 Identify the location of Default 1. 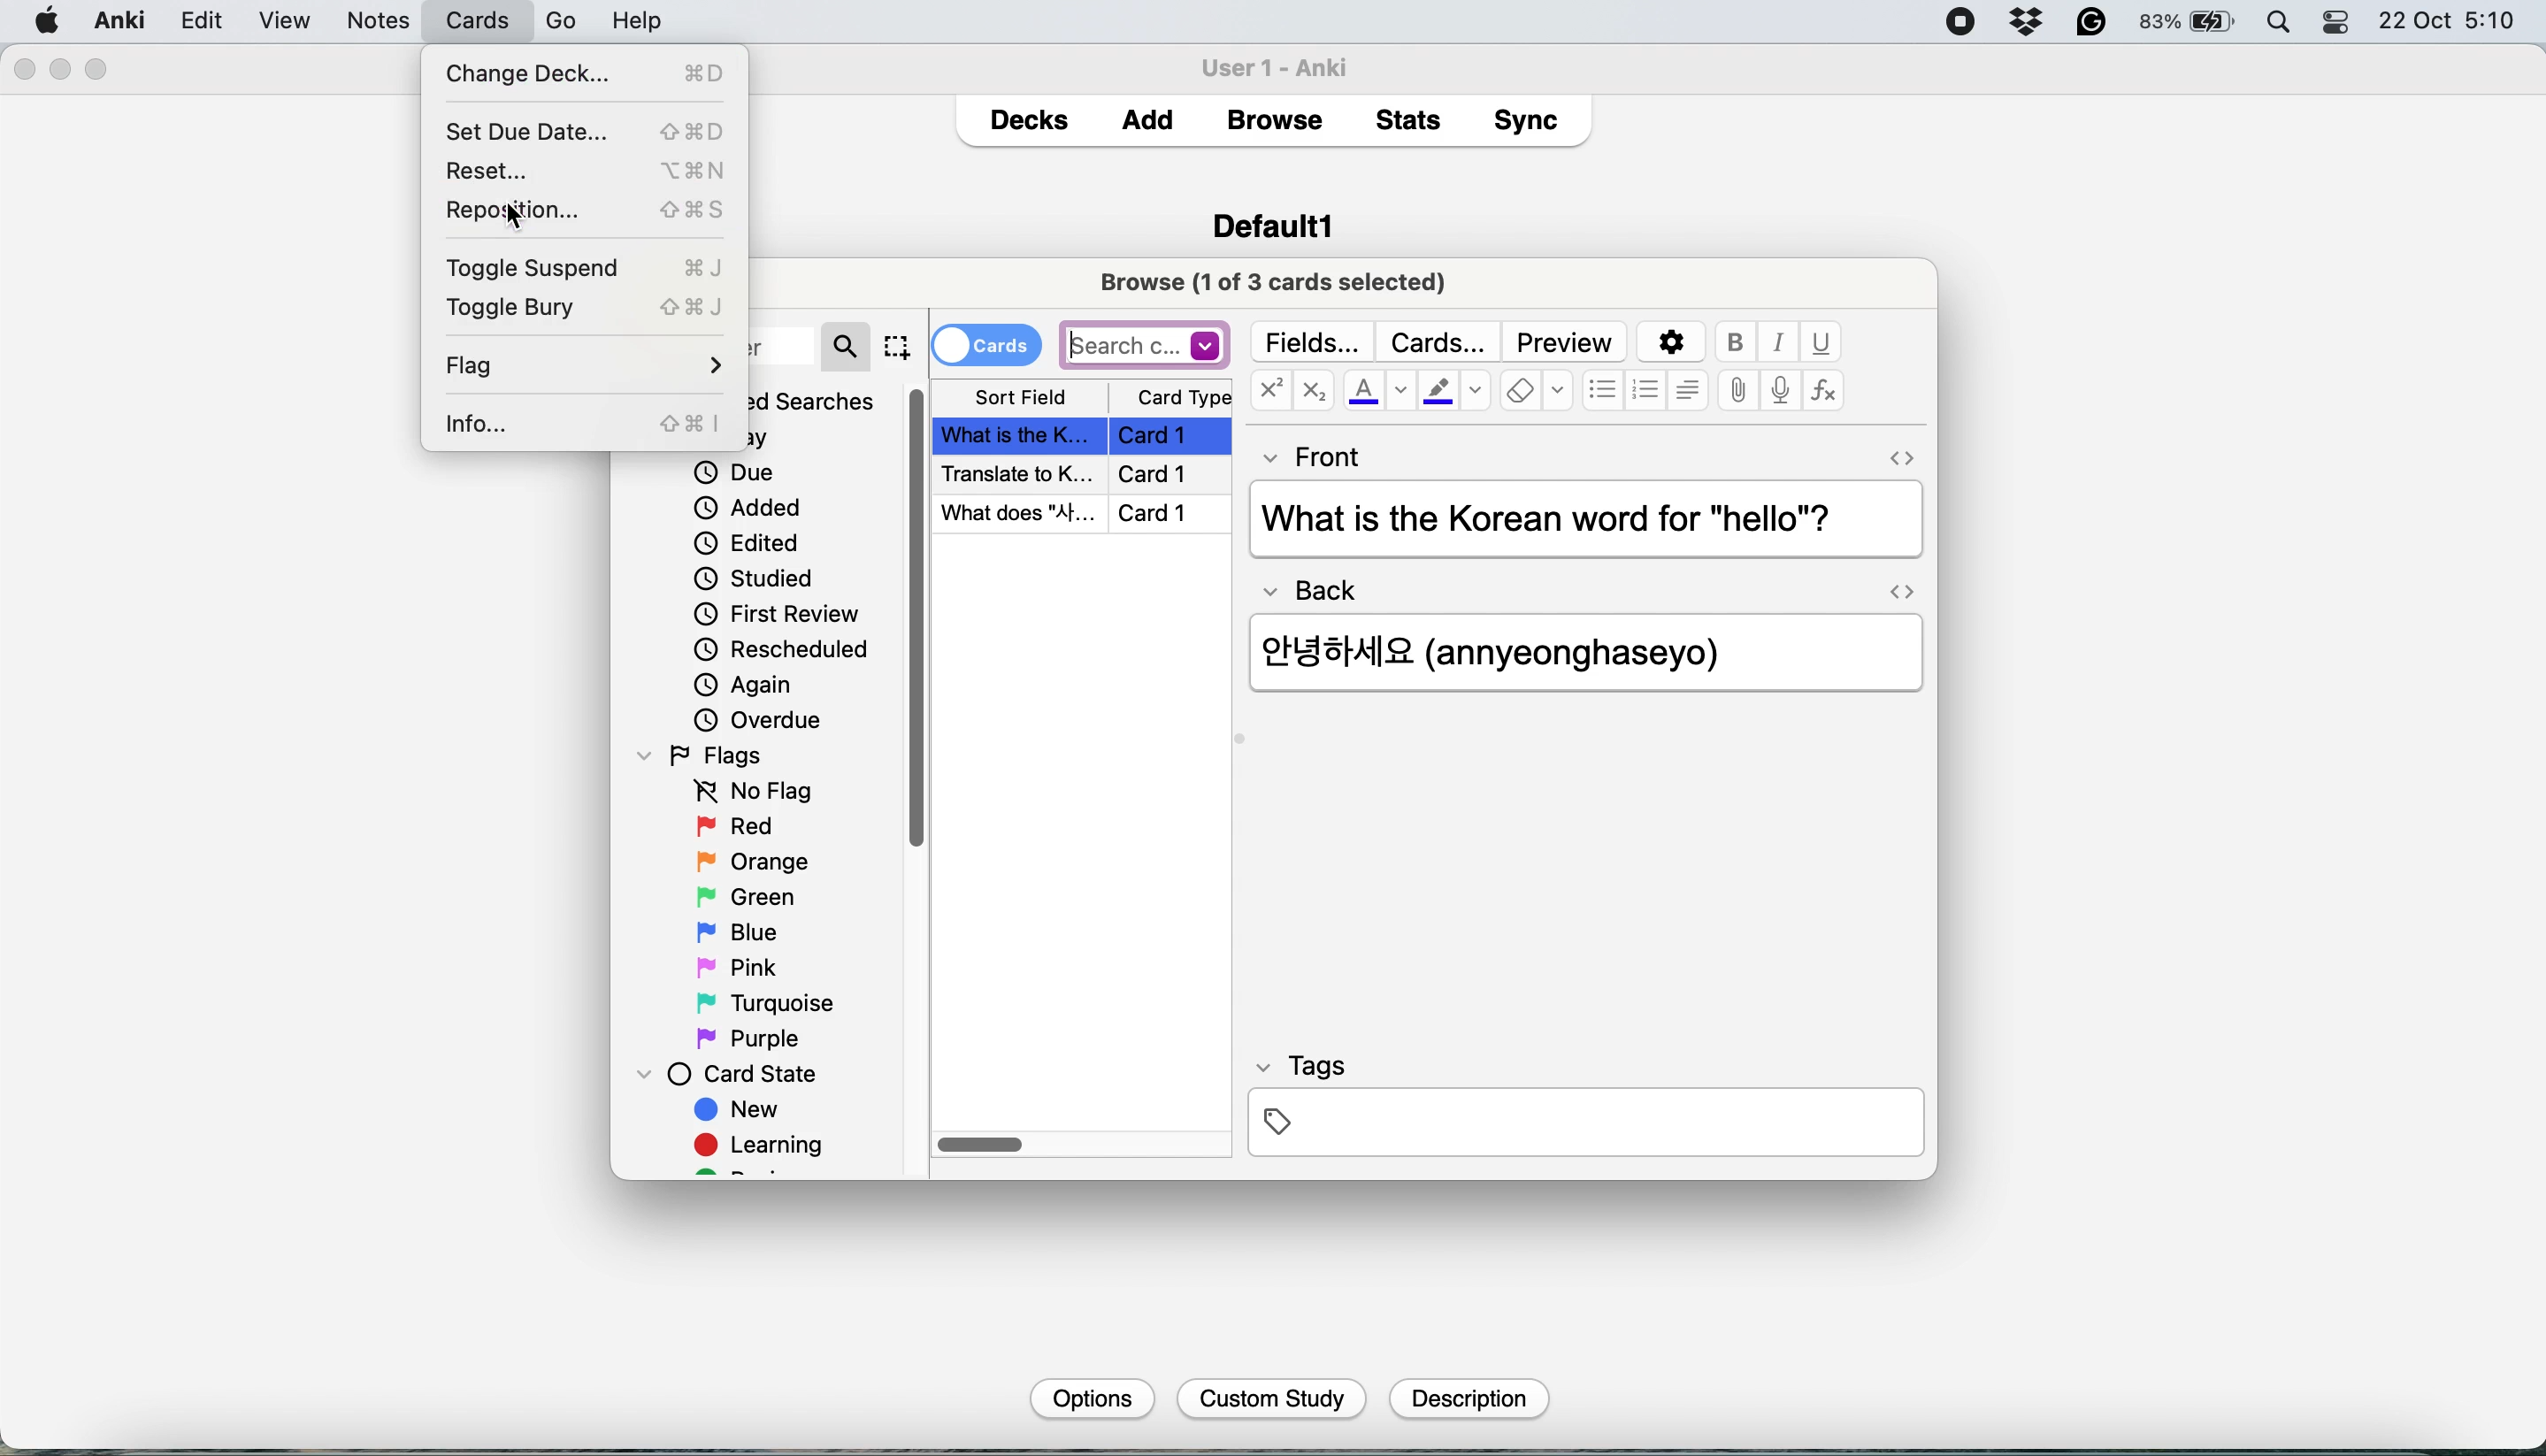
(1273, 223).